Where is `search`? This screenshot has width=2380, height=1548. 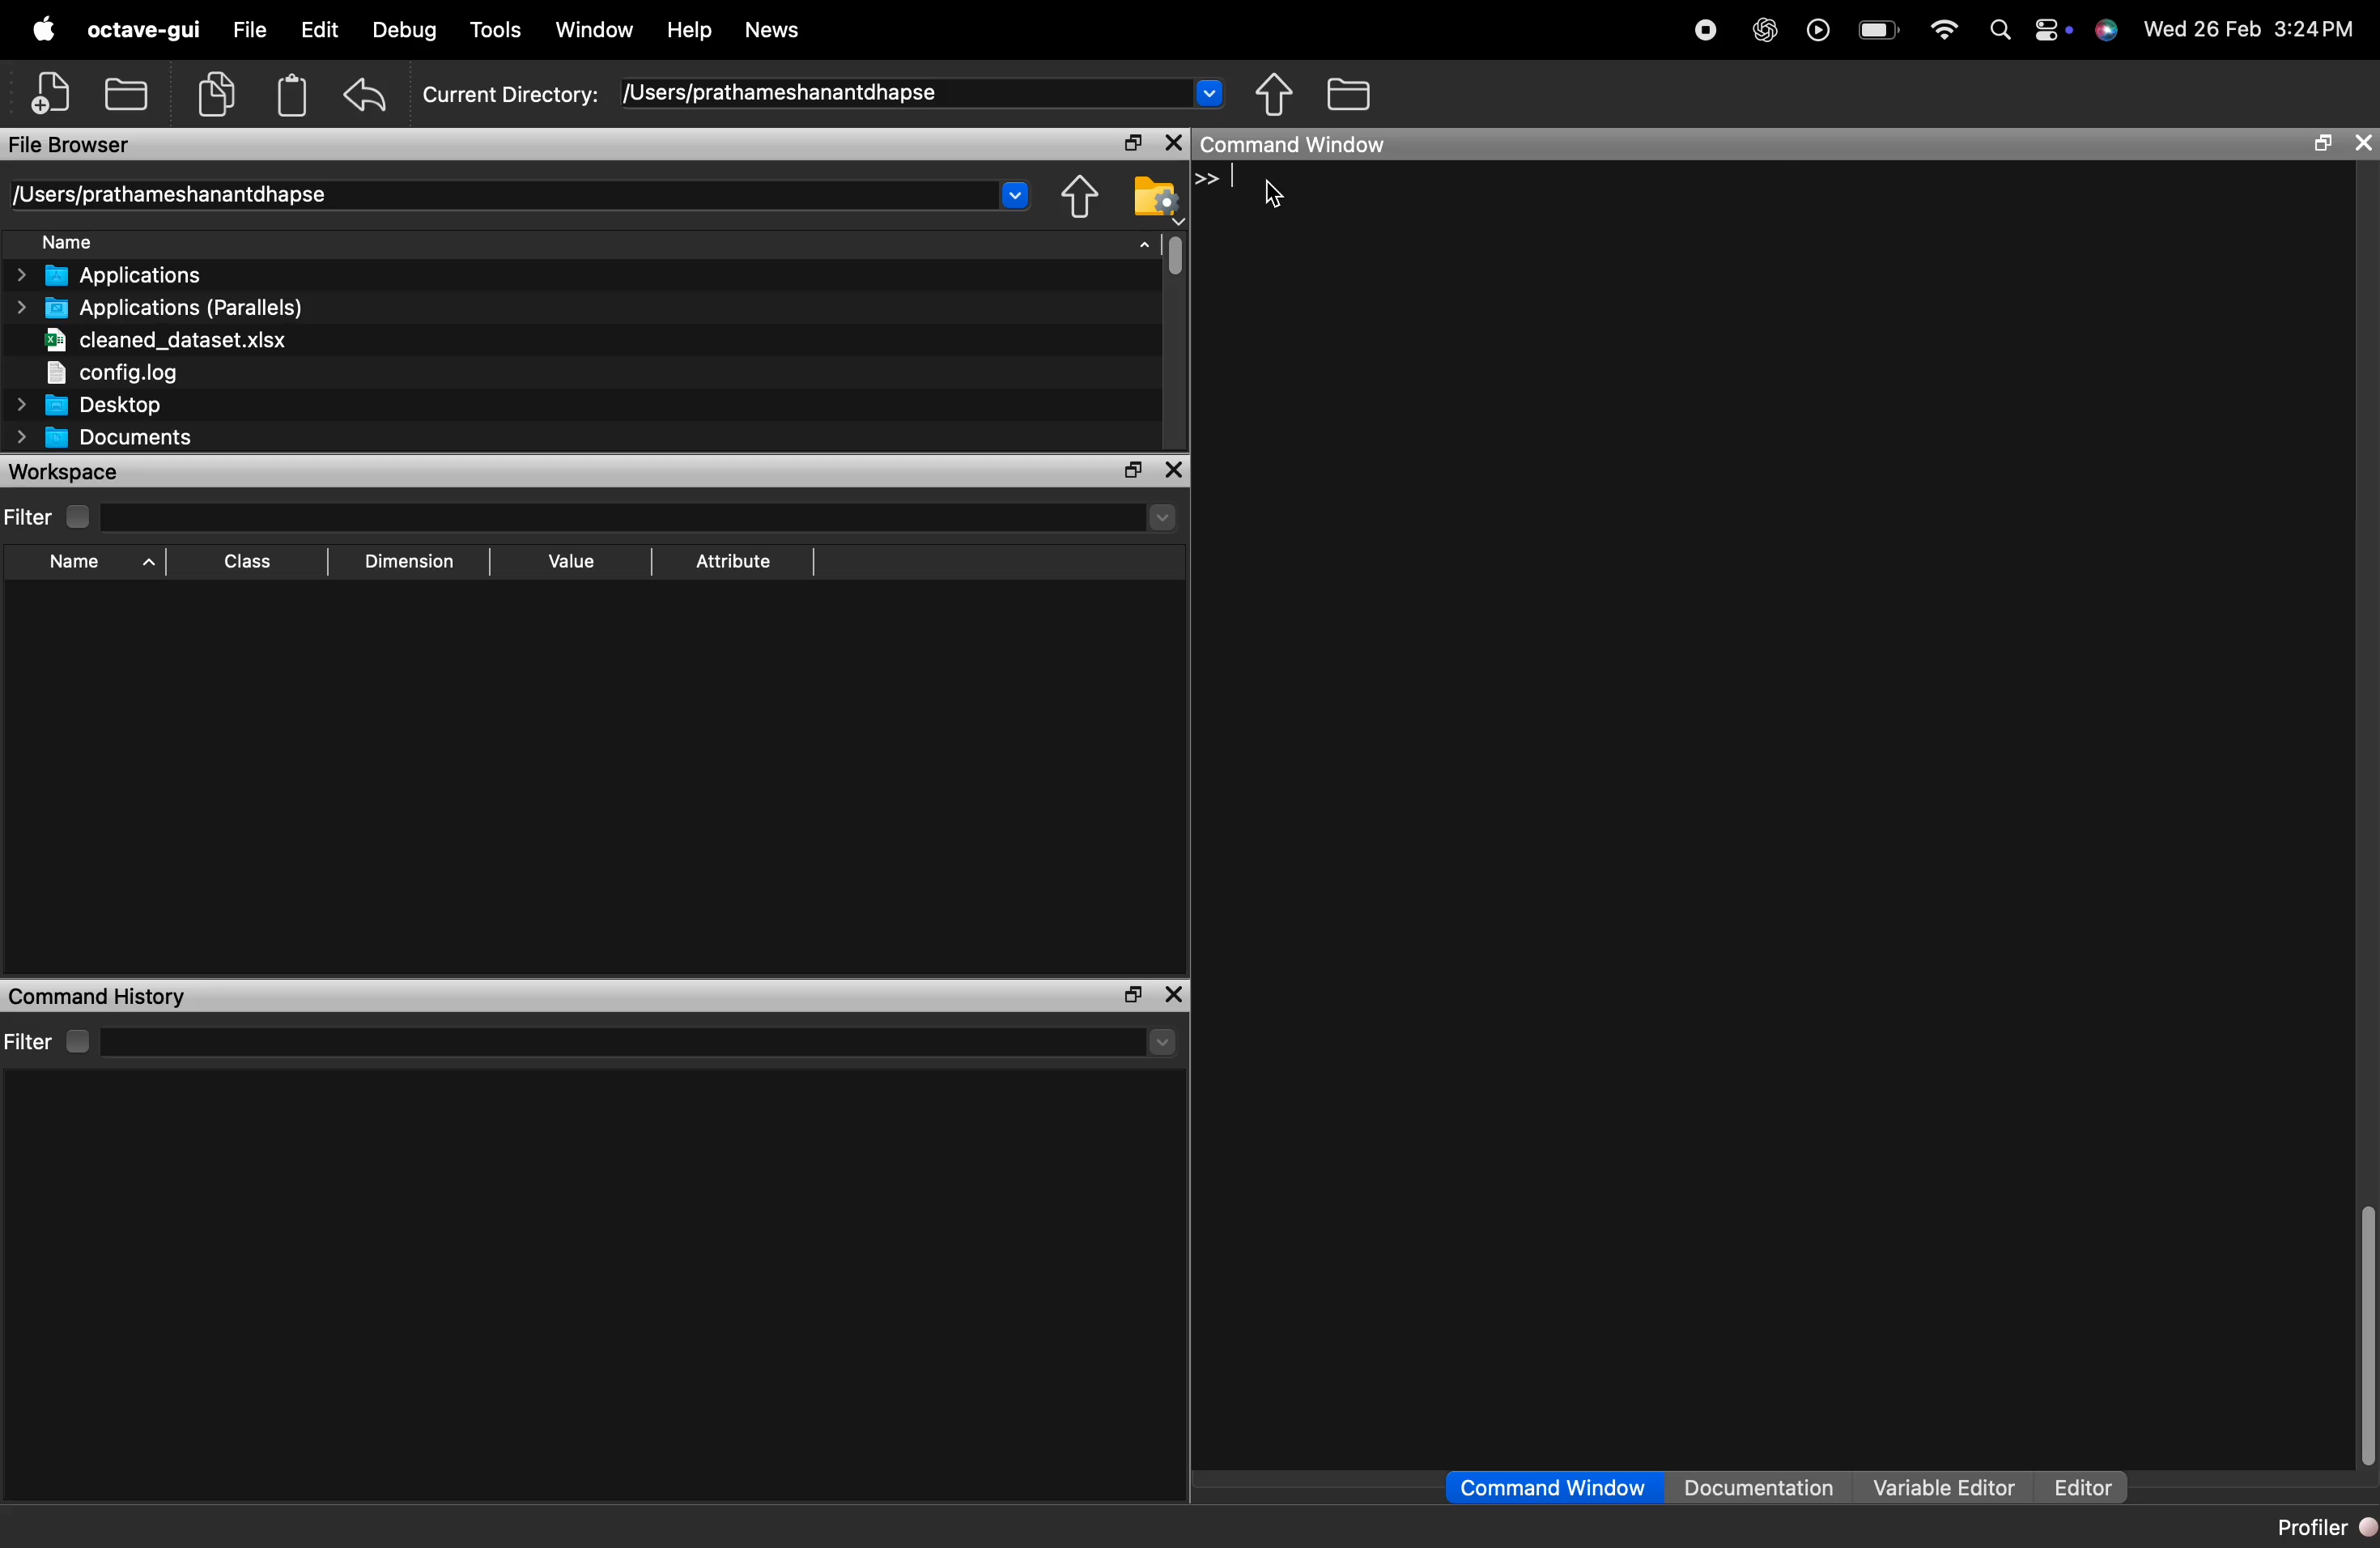 search is located at coordinates (1997, 32).